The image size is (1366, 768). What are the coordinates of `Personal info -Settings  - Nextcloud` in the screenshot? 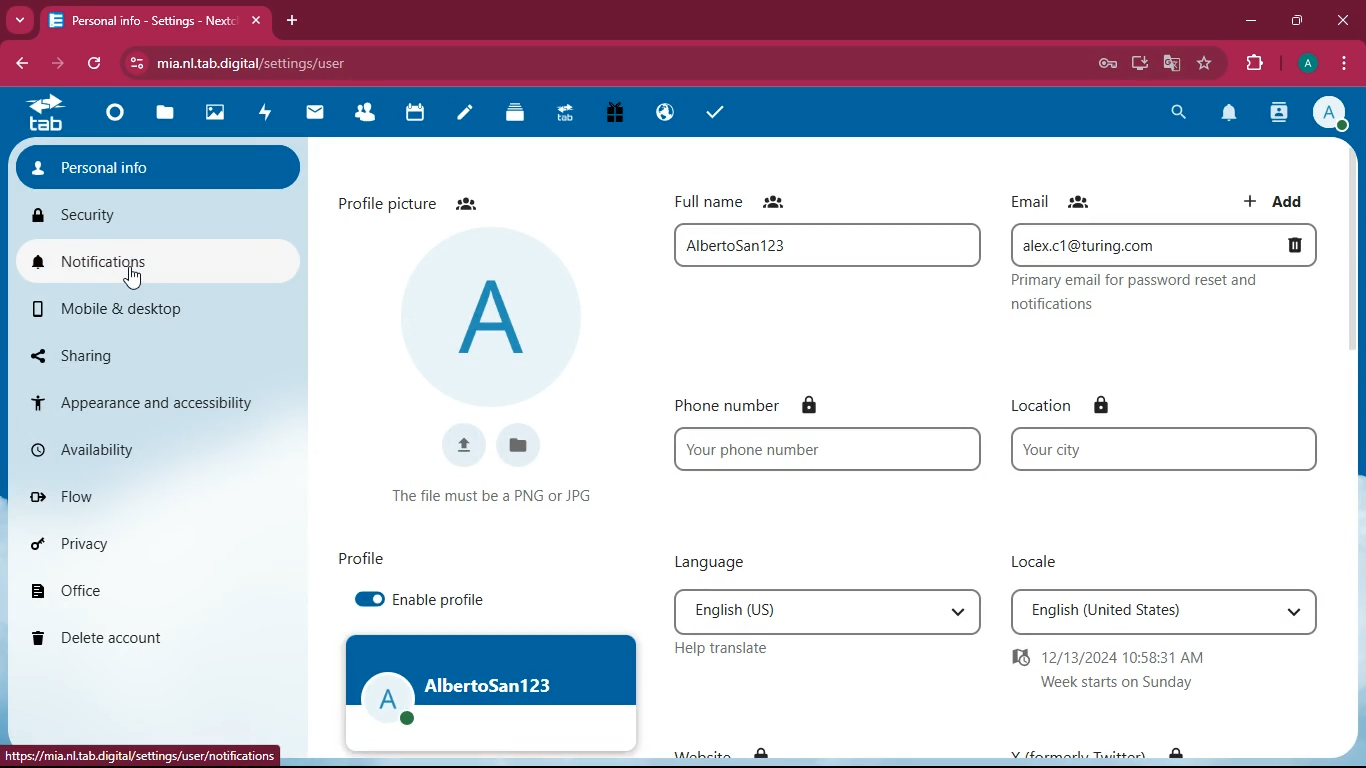 It's located at (138, 21).